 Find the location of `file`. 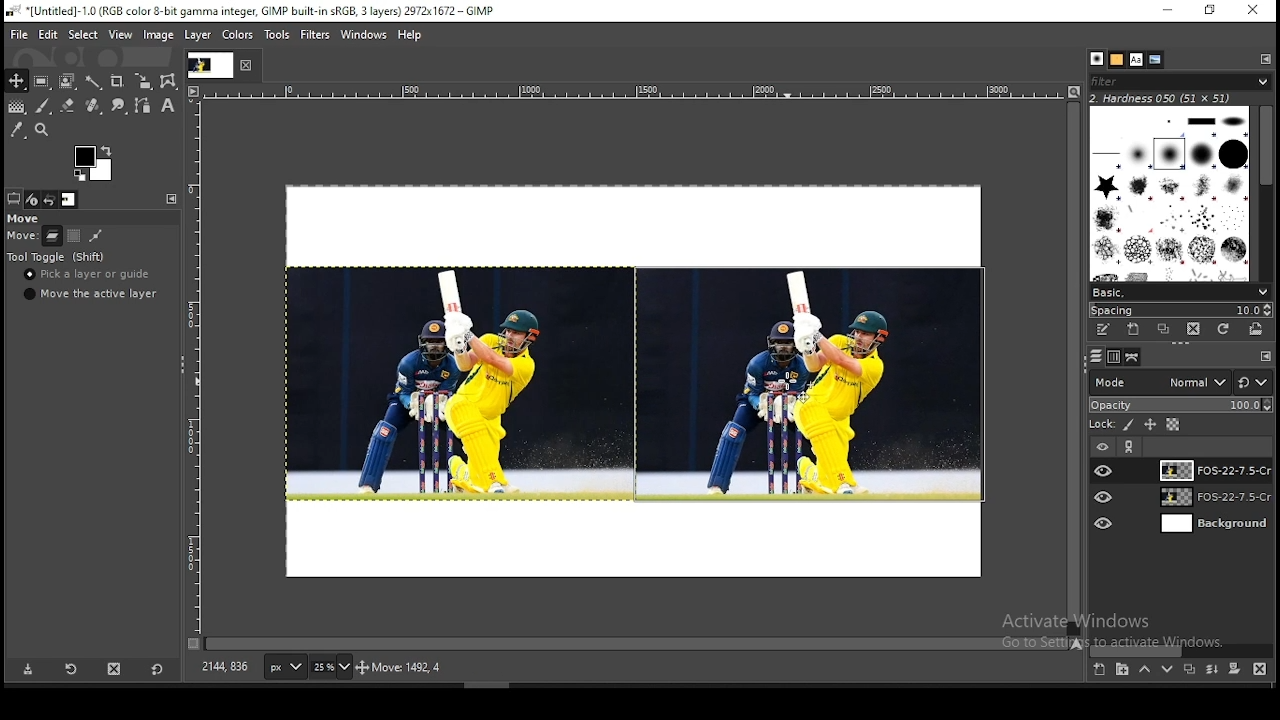

file is located at coordinates (19, 33).